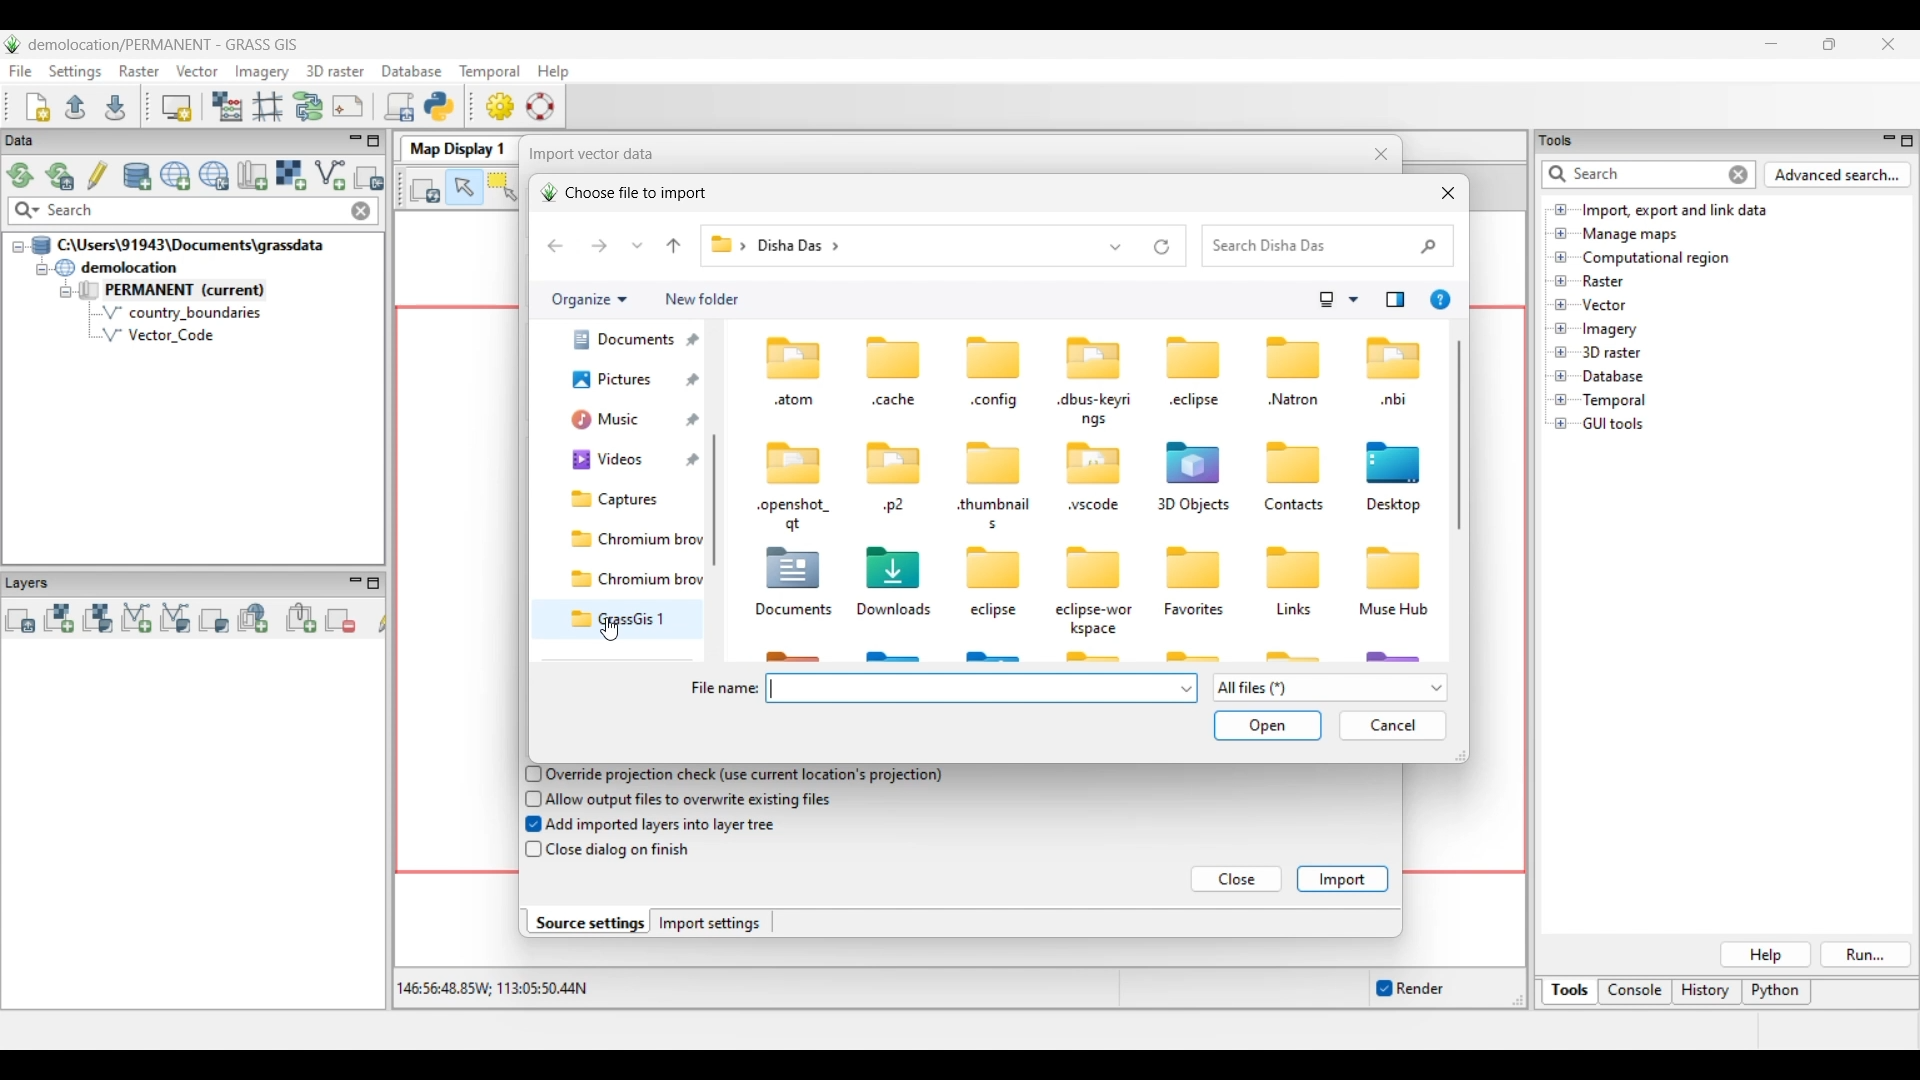 The image size is (1920, 1080). I want to click on Vertical slide bar, so click(719, 459).